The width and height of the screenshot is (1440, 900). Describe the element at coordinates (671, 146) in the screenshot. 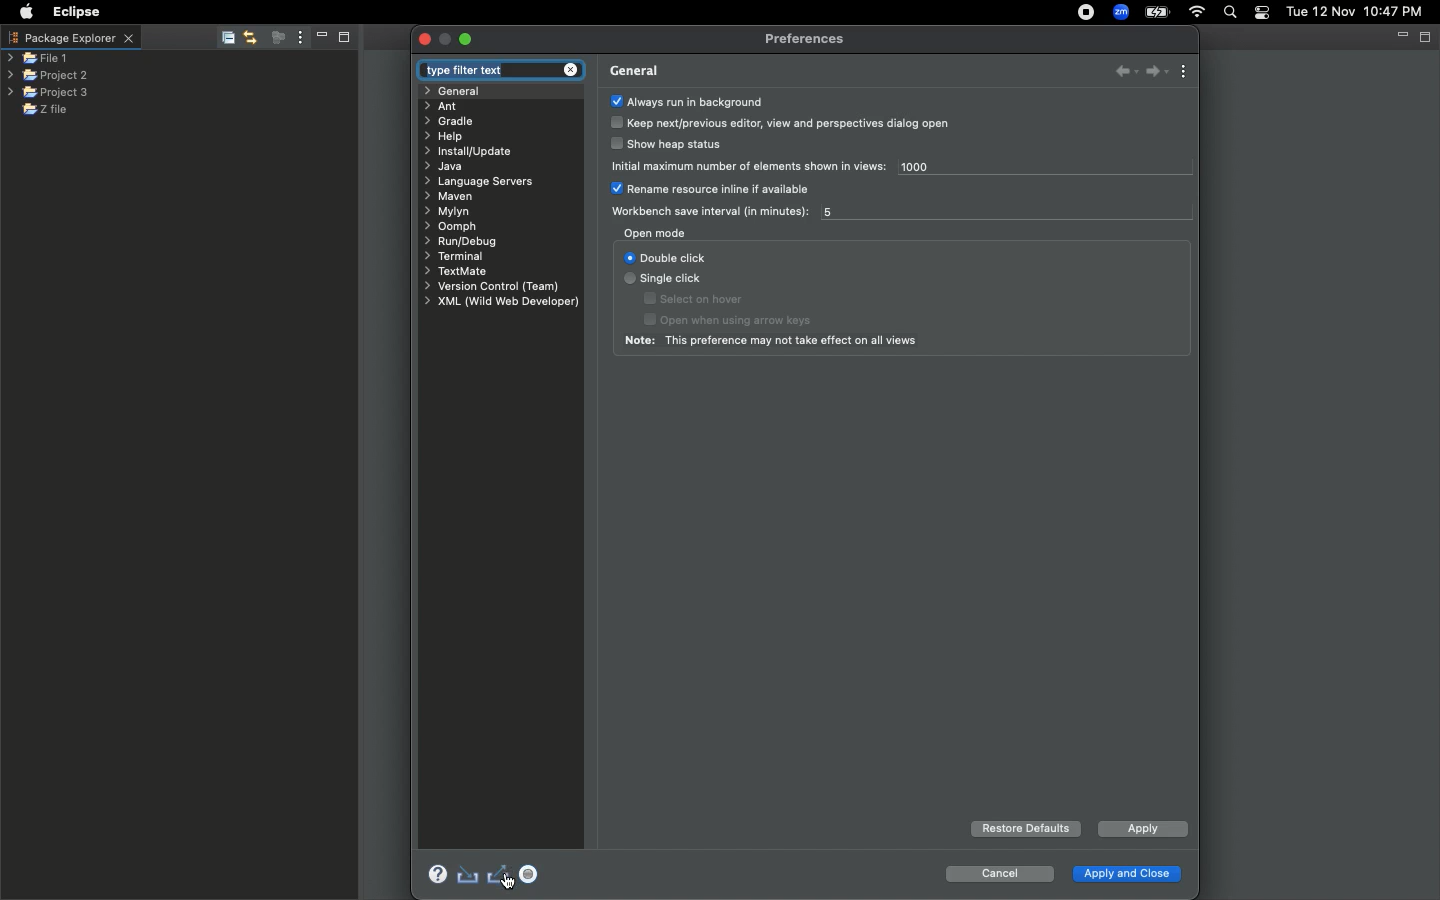

I see `Show heap status` at that location.